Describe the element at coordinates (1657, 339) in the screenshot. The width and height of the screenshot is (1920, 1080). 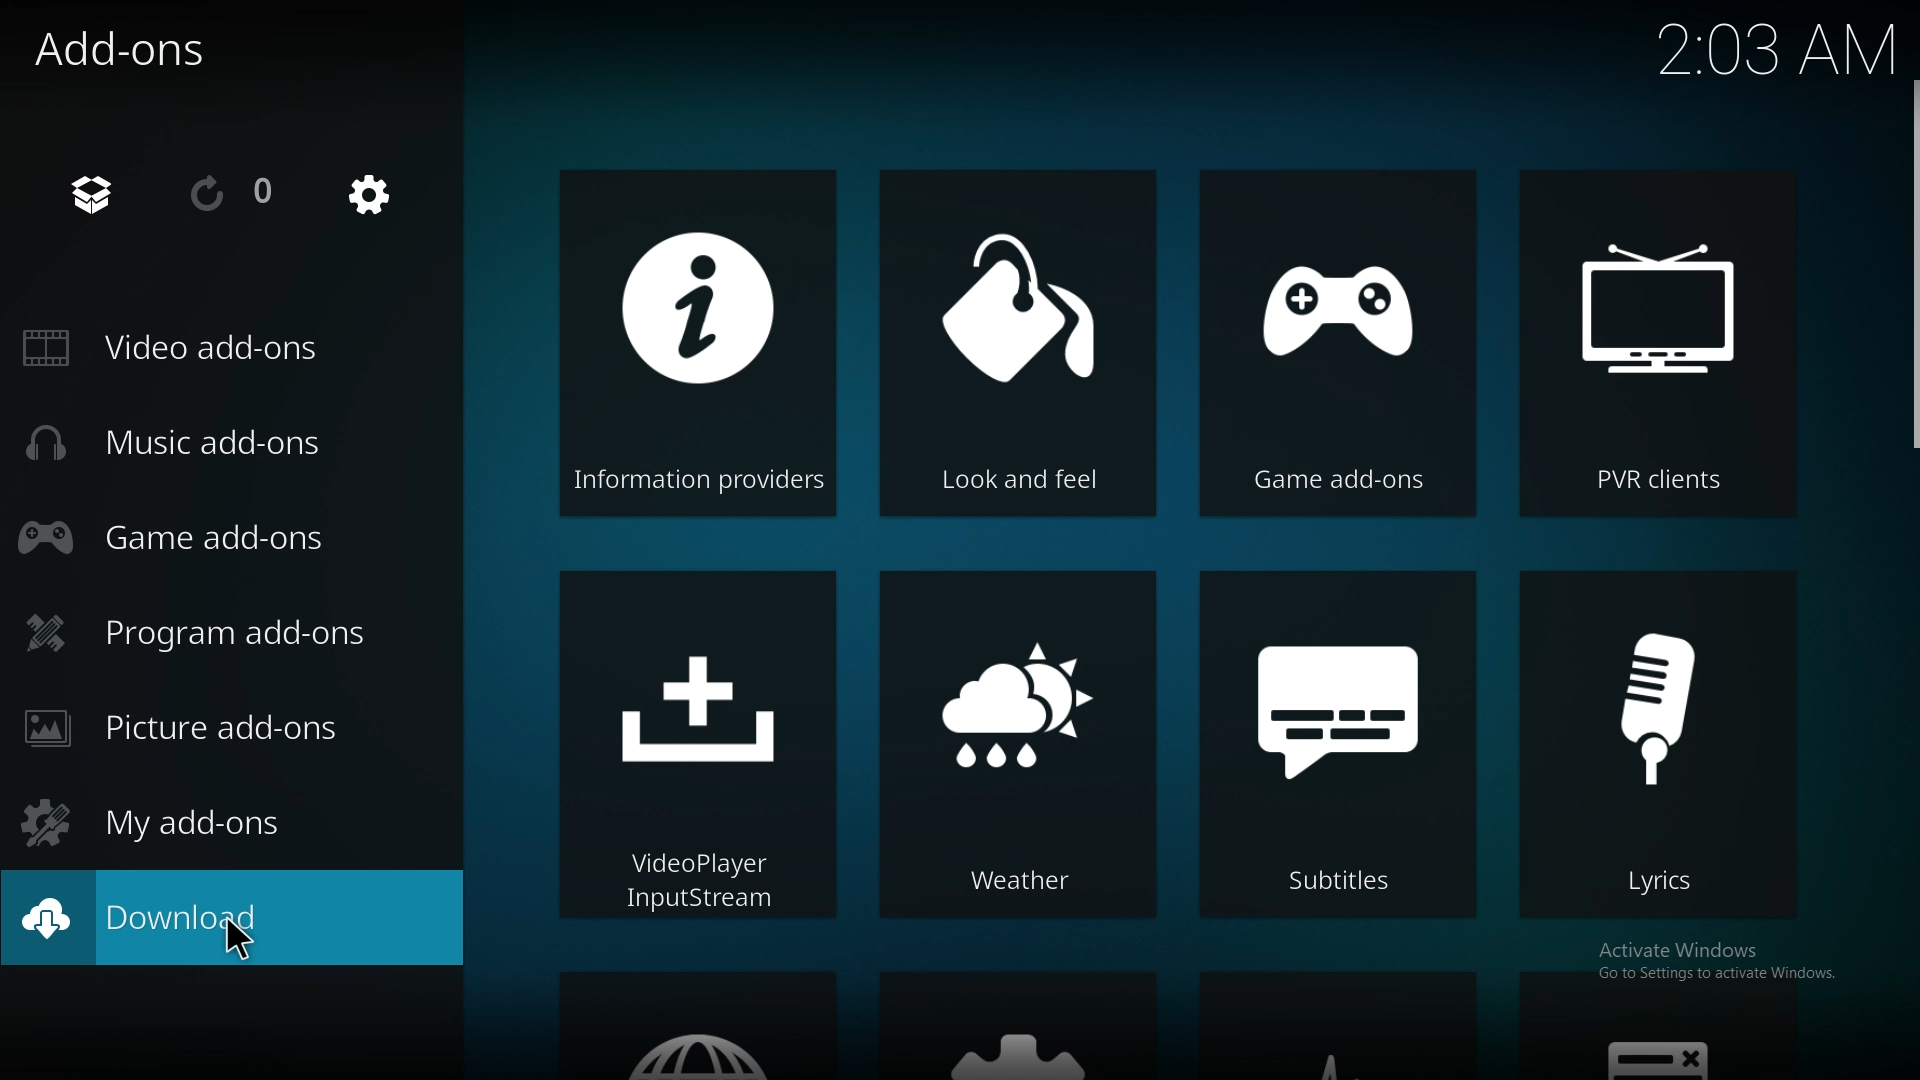
I see `pvr clients` at that location.